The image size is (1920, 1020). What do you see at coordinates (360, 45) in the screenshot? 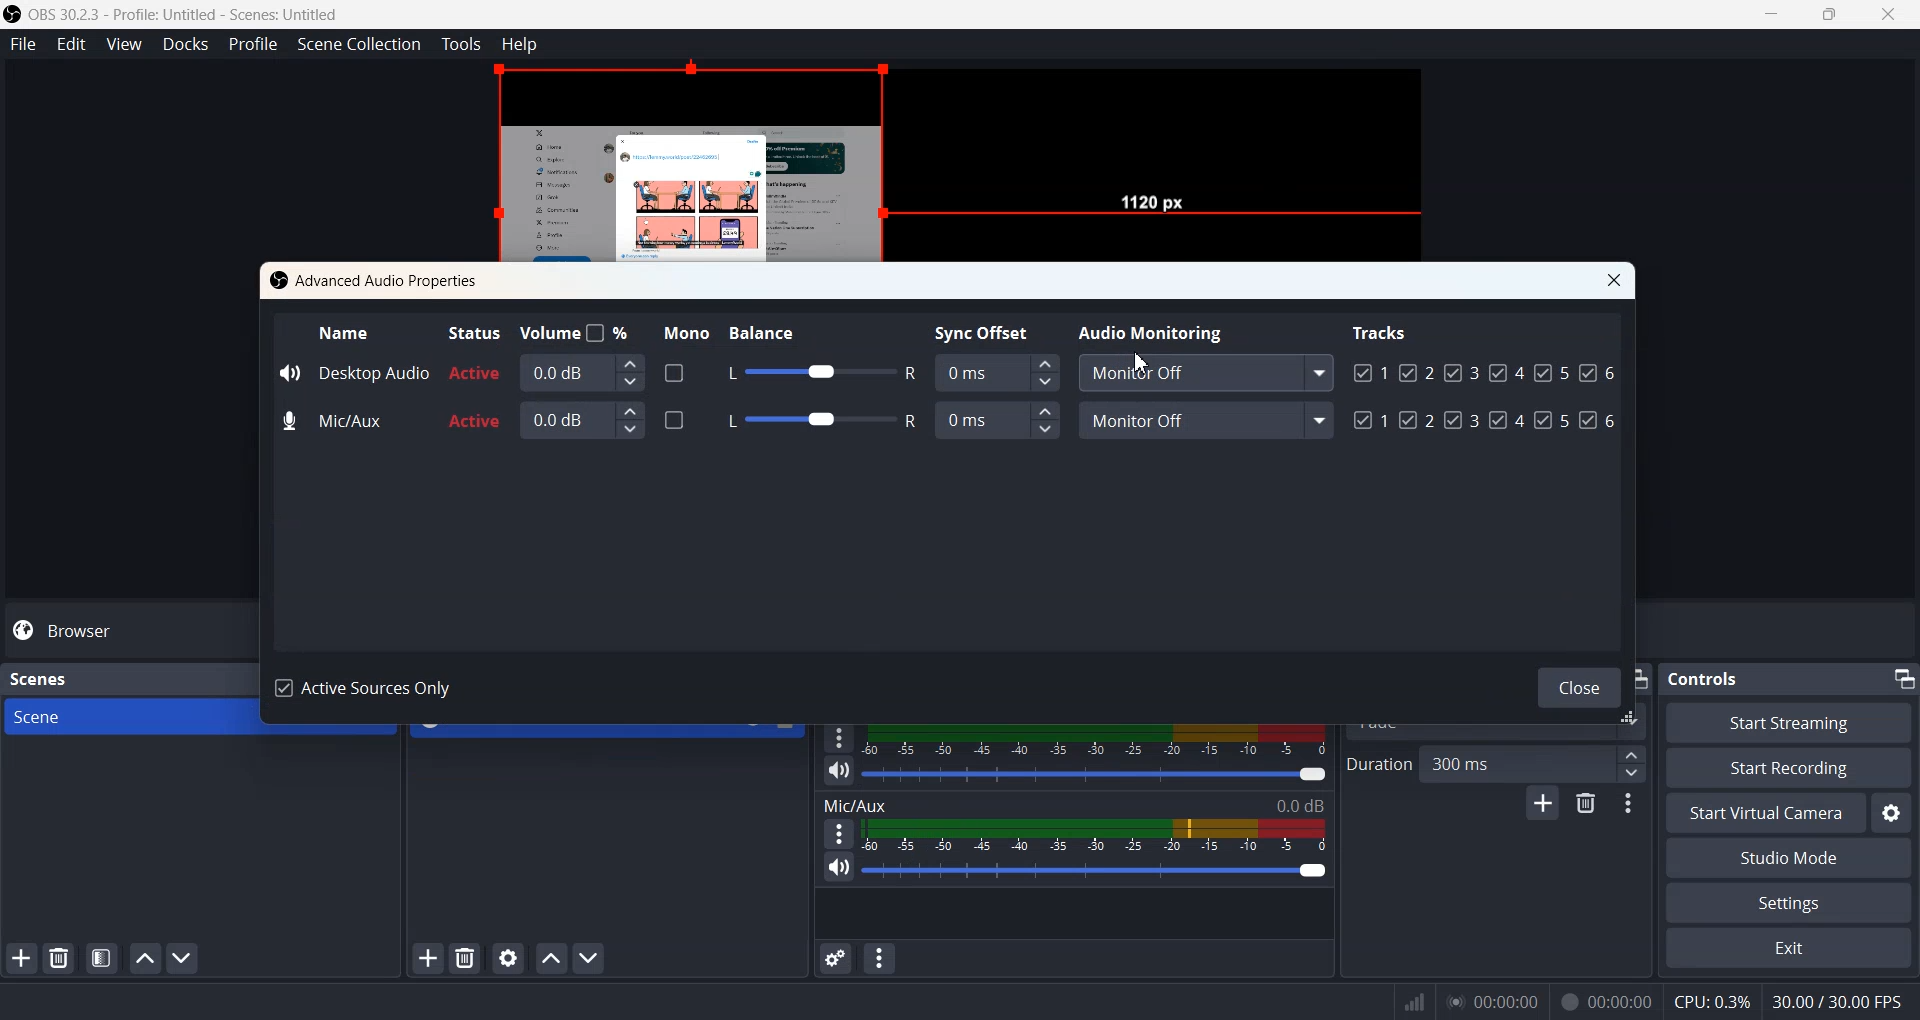
I see `Scene Collection` at bounding box center [360, 45].